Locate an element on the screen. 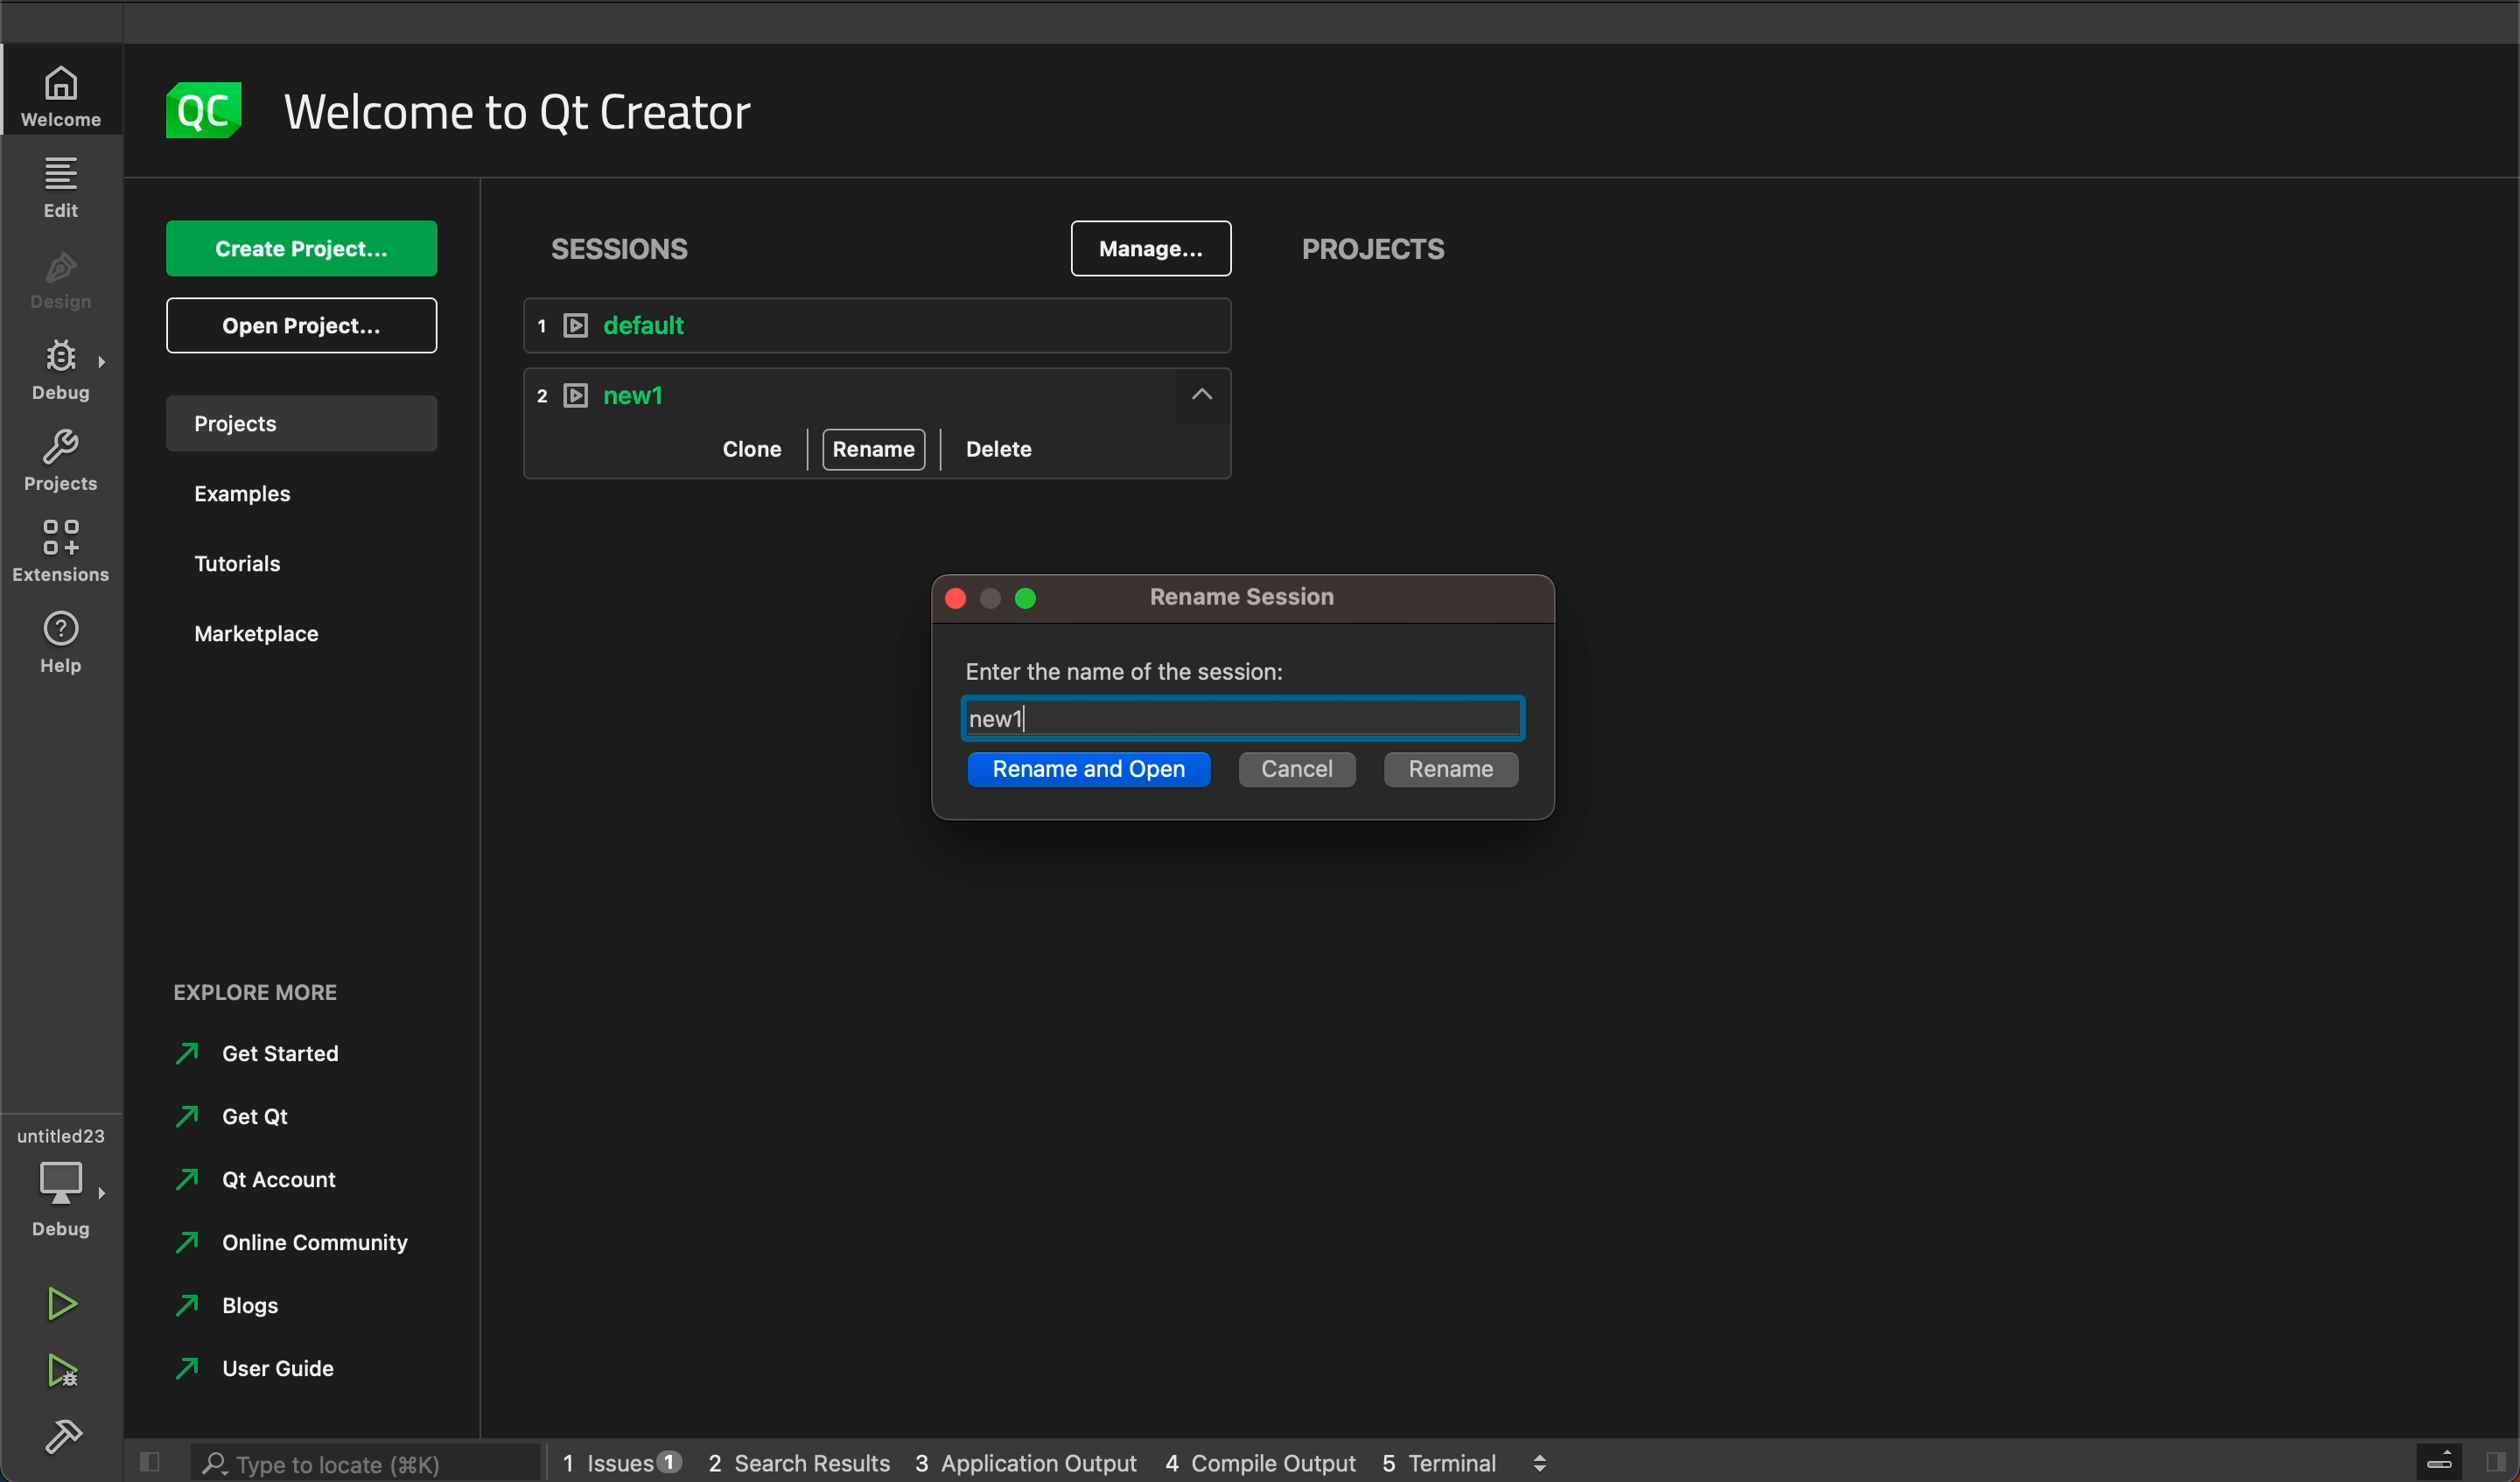  get started is located at coordinates (267, 1053).